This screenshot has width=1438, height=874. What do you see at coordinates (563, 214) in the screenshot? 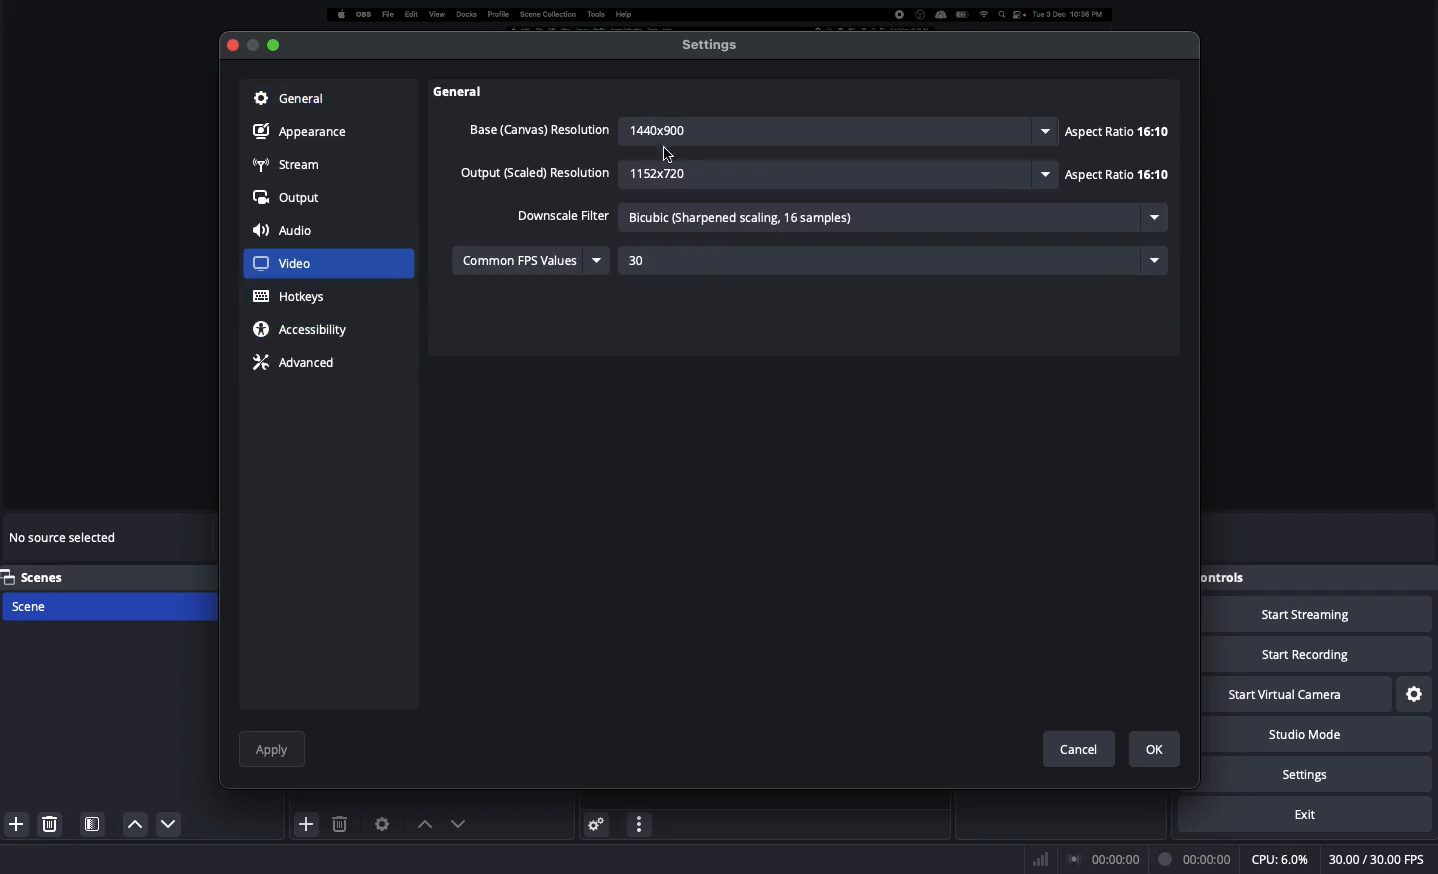
I see `Downscale filter` at bounding box center [563, 214].